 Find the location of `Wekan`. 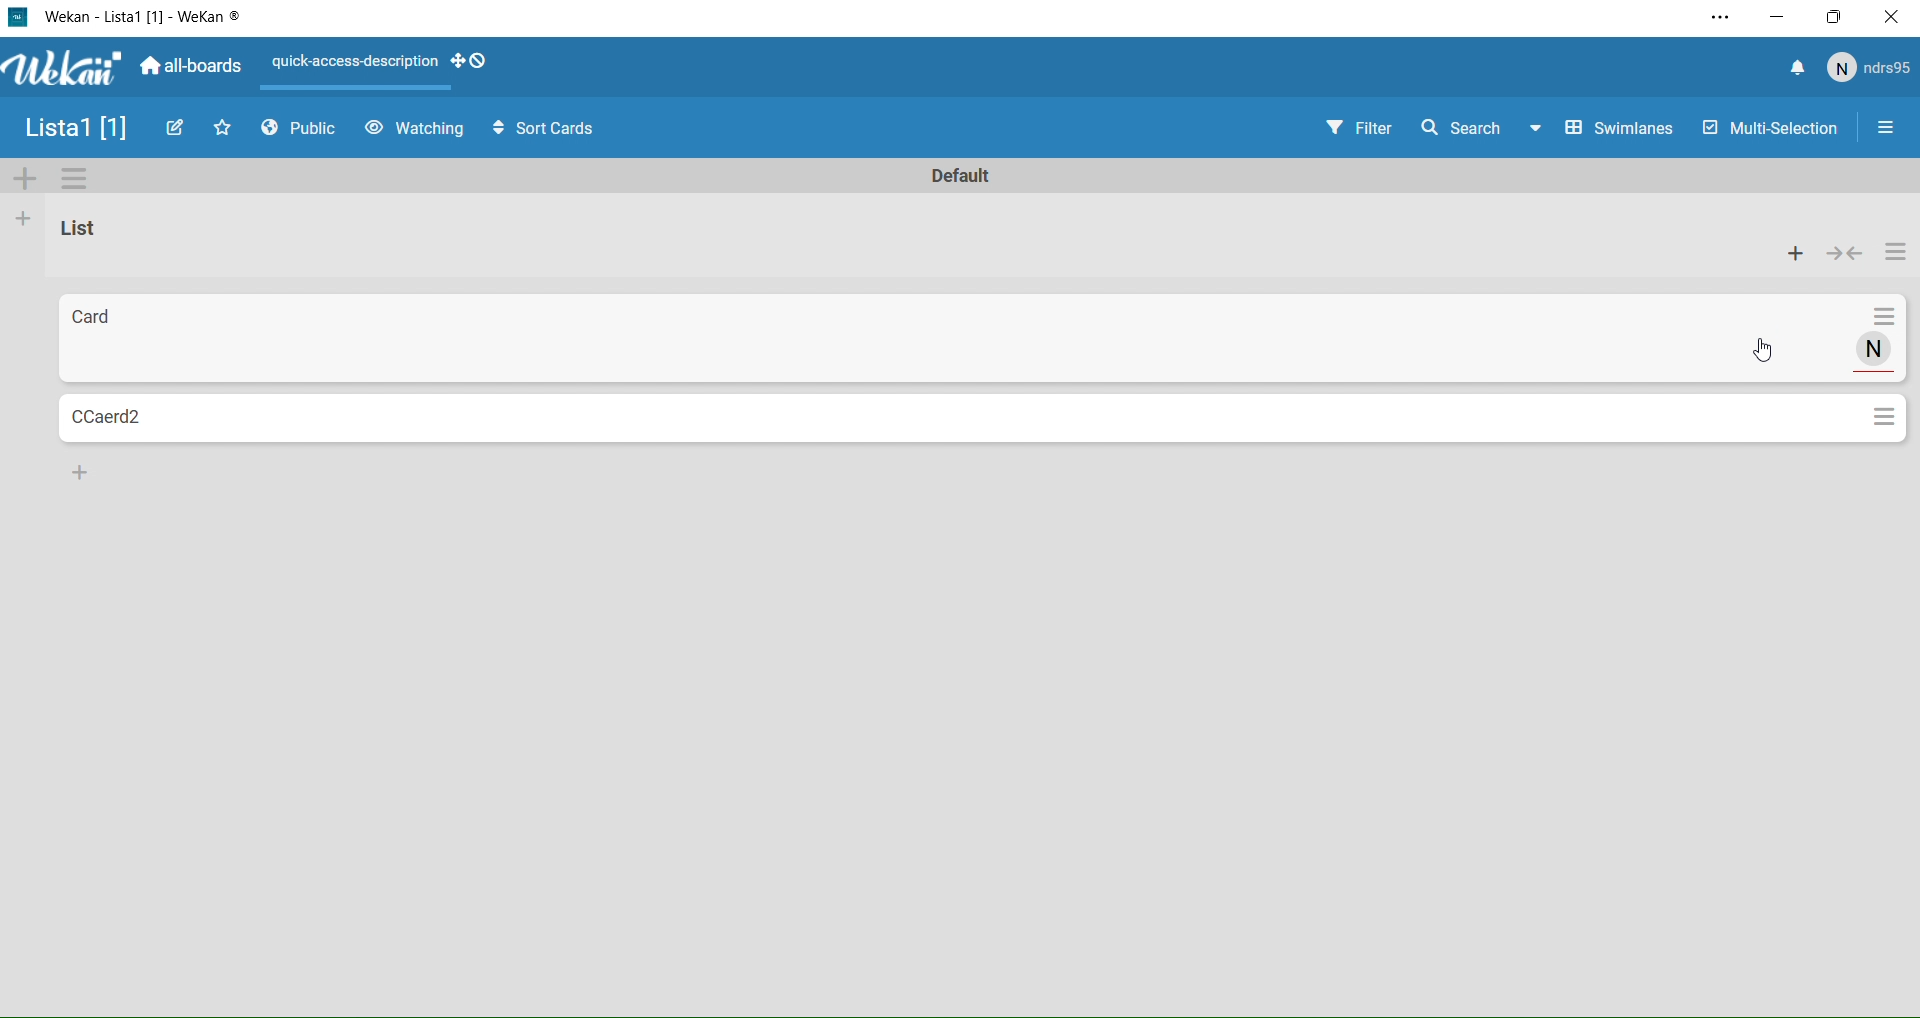

Wekan is located at coordinates (143, 18).